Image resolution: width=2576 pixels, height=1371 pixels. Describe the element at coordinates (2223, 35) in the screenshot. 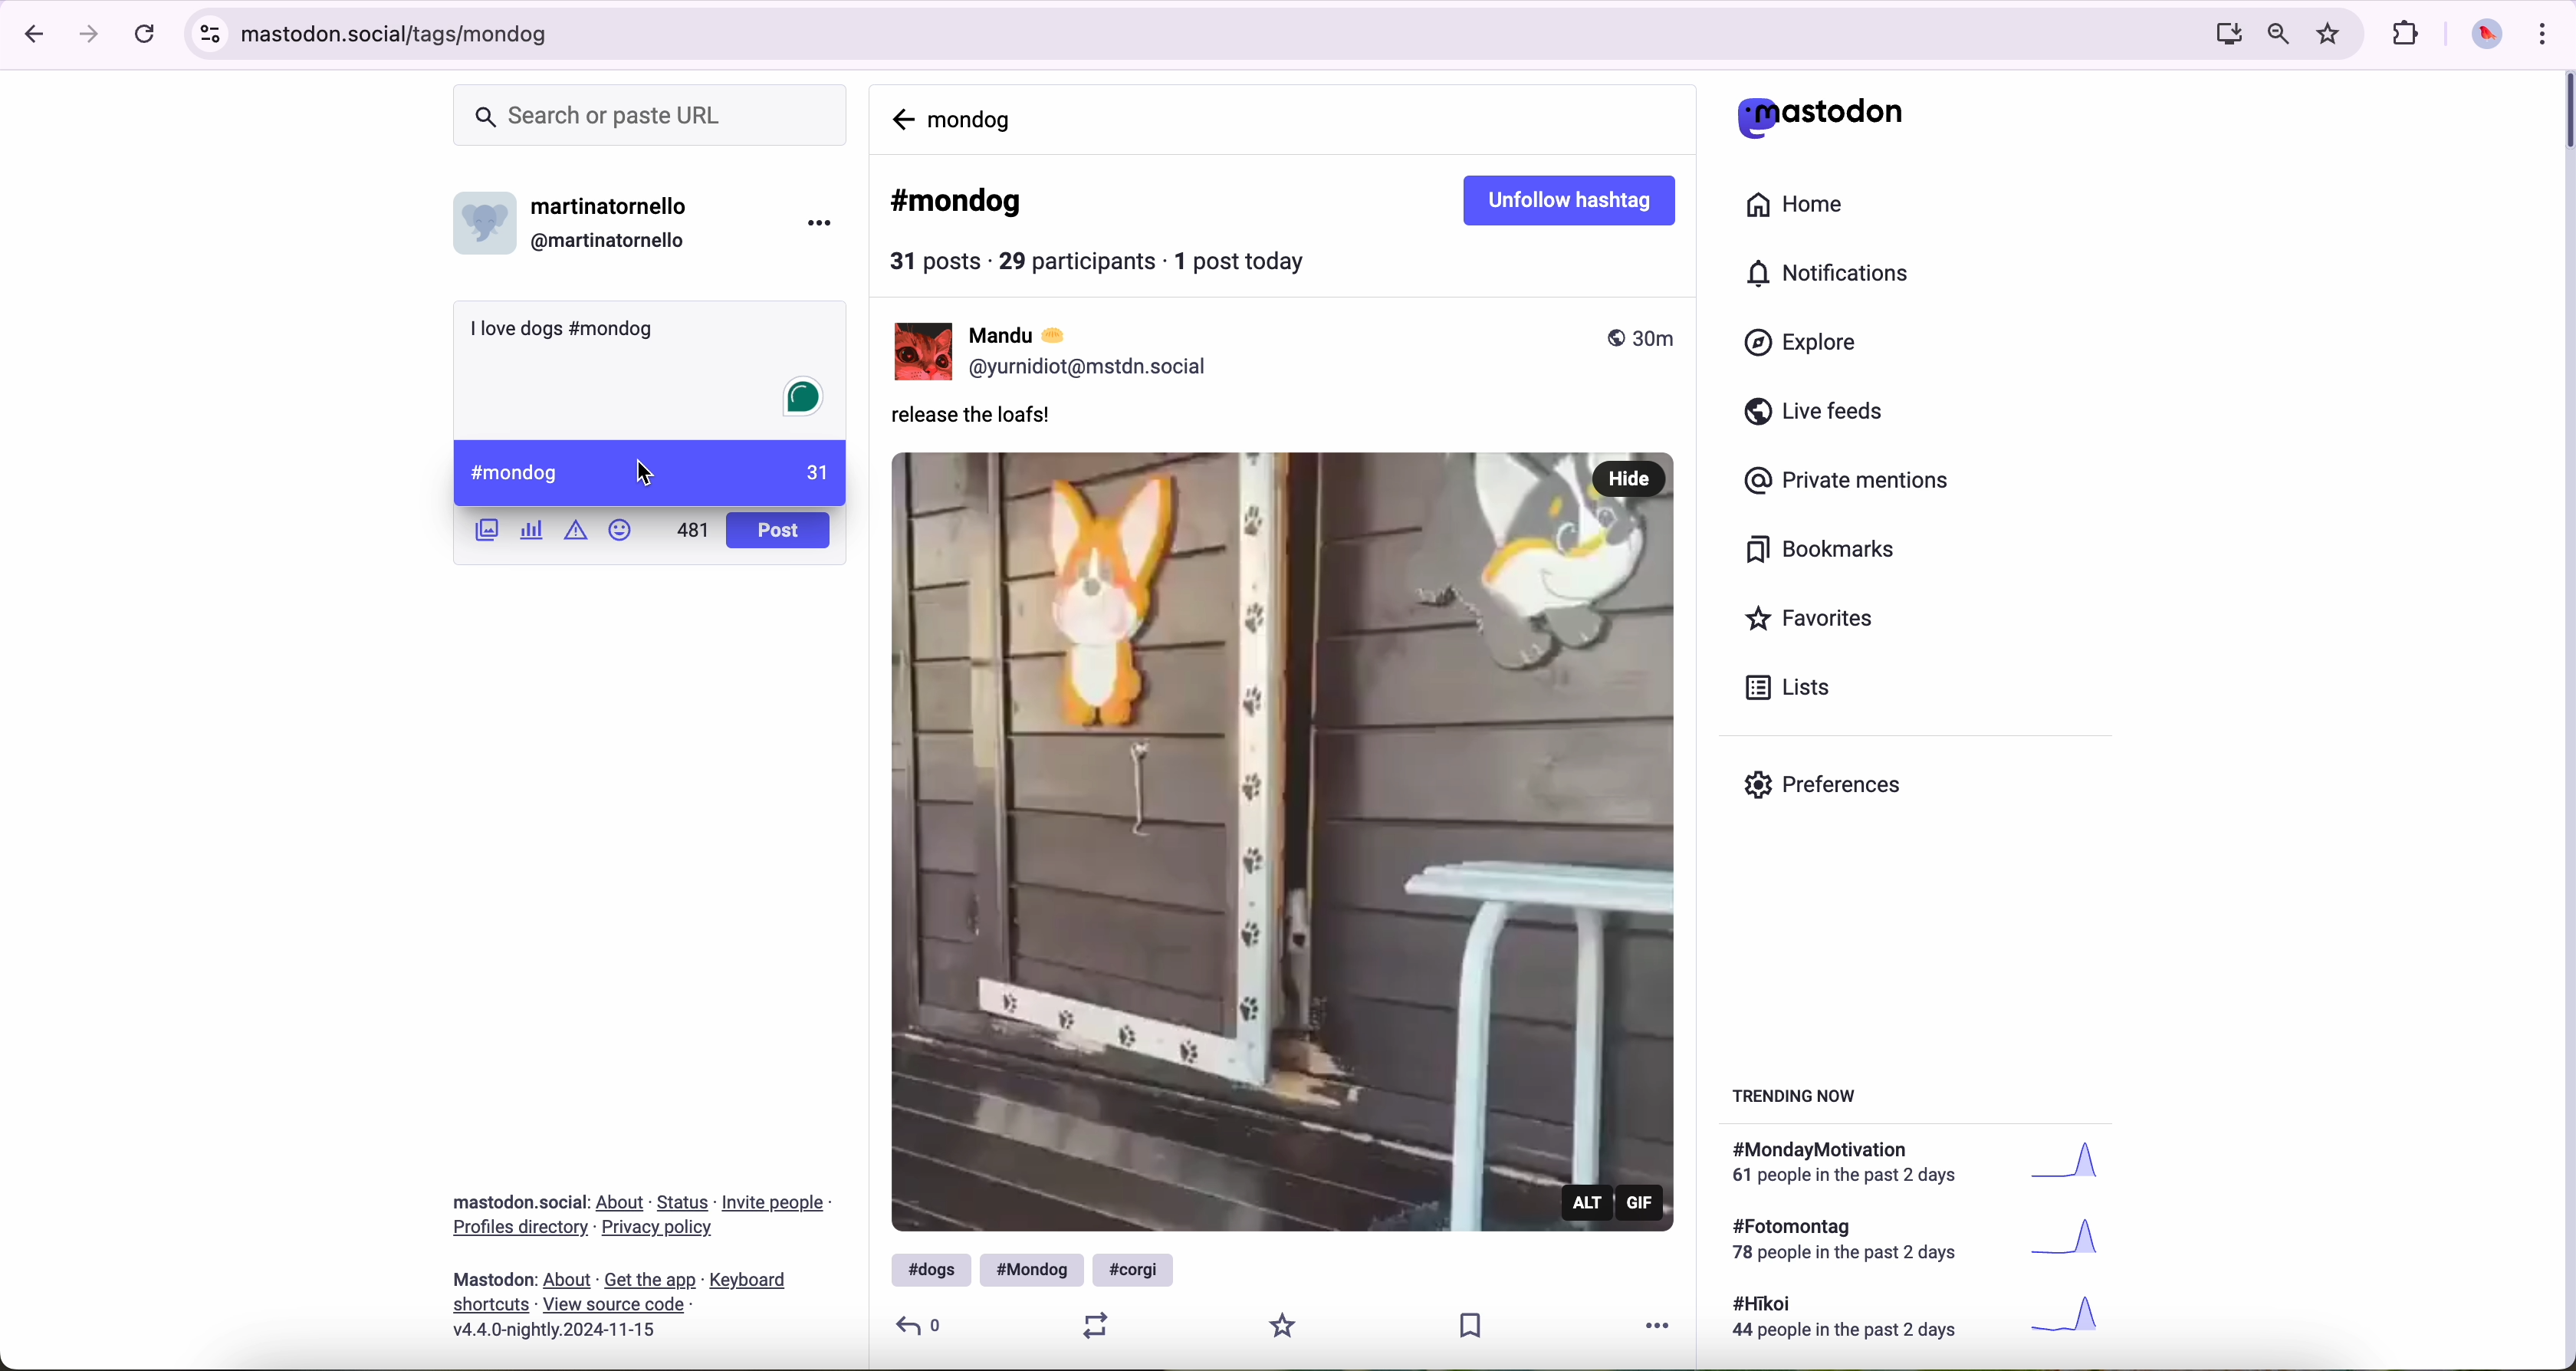

I see `screen` at that location.